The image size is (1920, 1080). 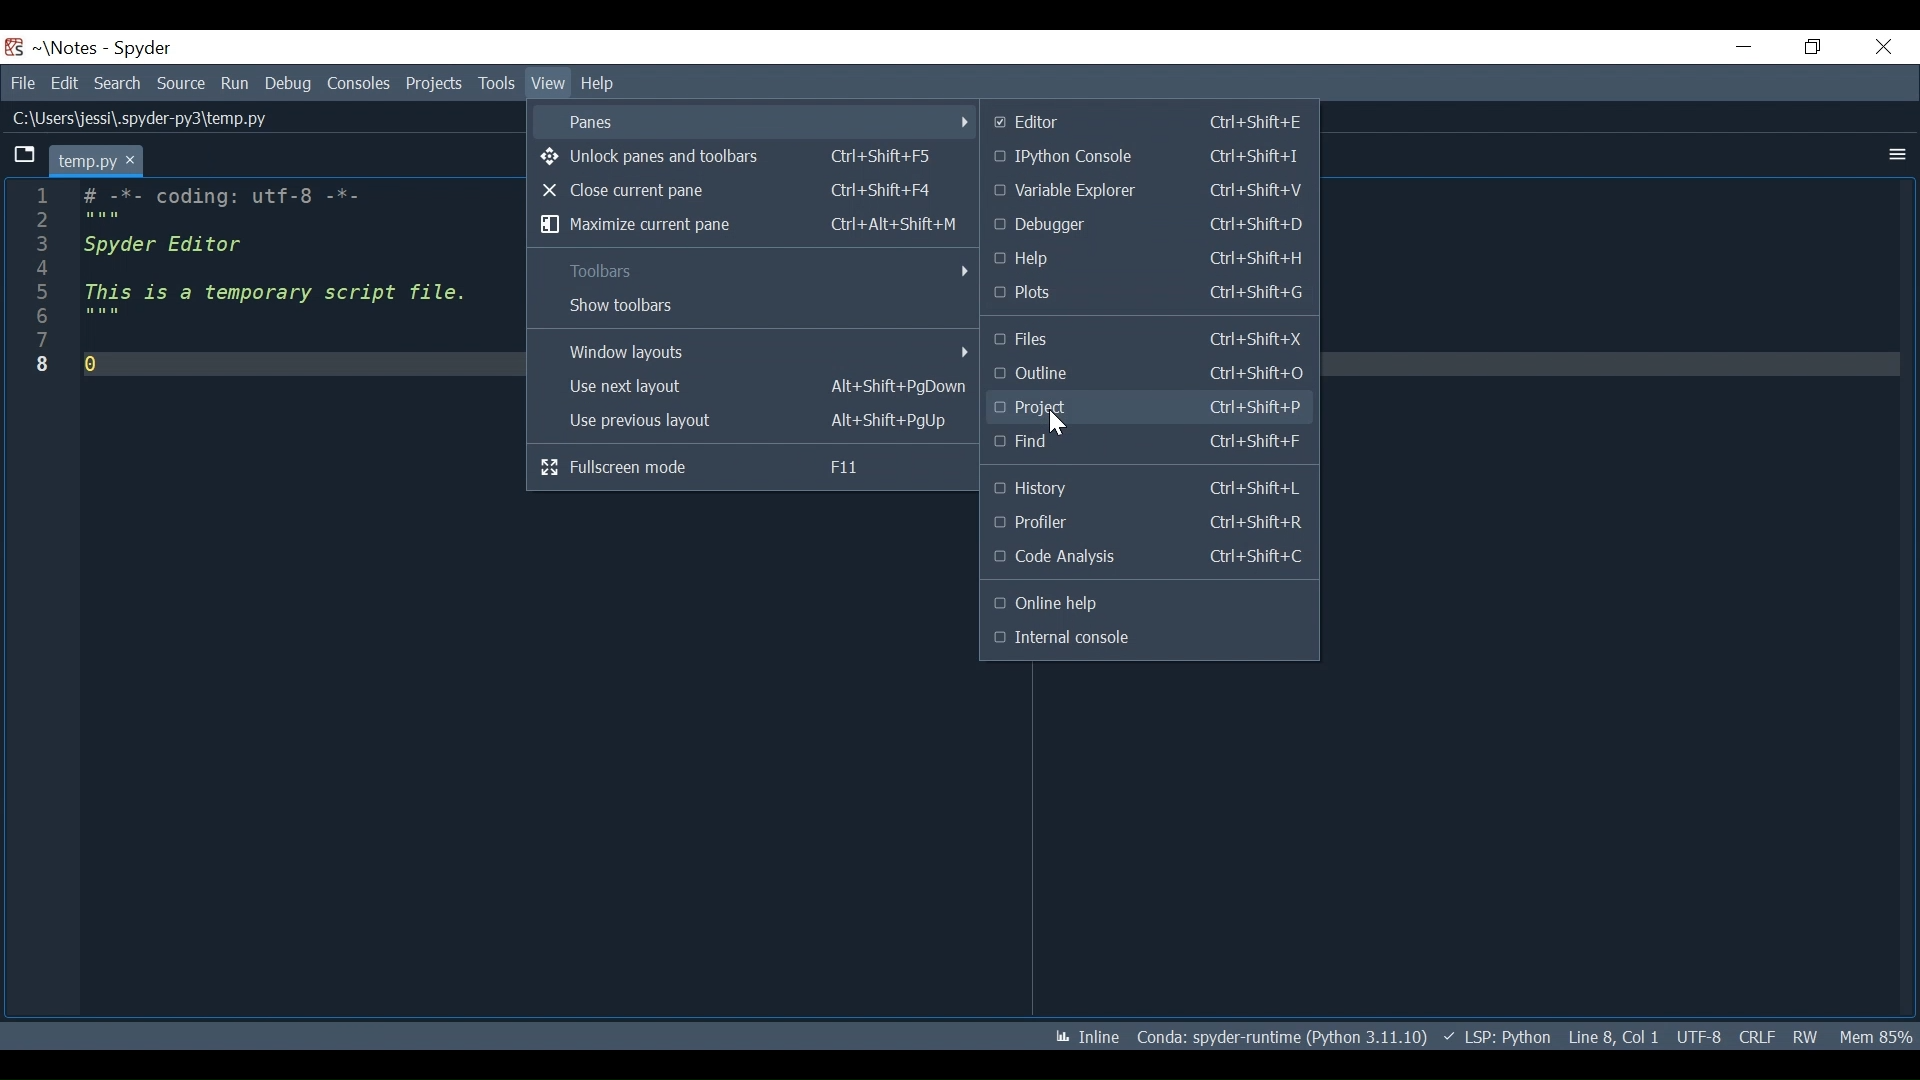 What do you see at coordinates (1145, 637) in the screenshot?
I see `Internal console` at bounding box center [1145, 637].